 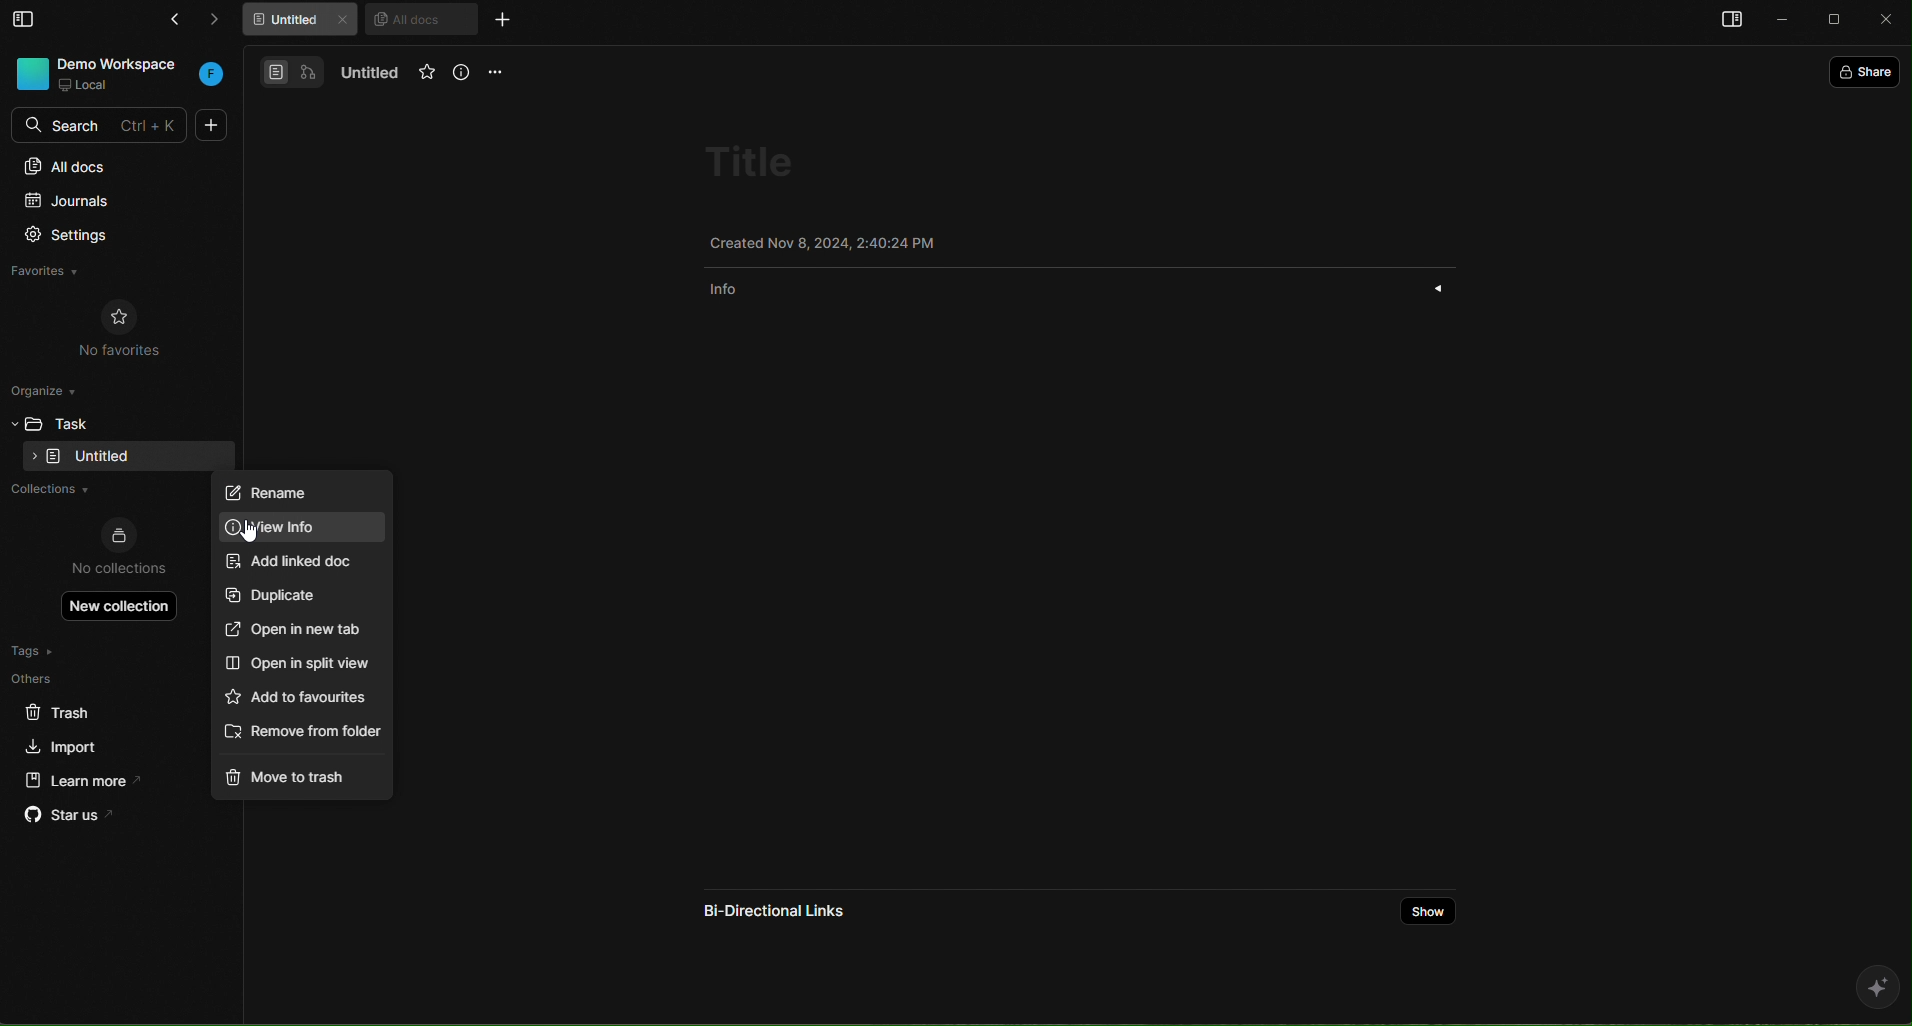 I want to click on open in split view, so click(x=301, y=664).